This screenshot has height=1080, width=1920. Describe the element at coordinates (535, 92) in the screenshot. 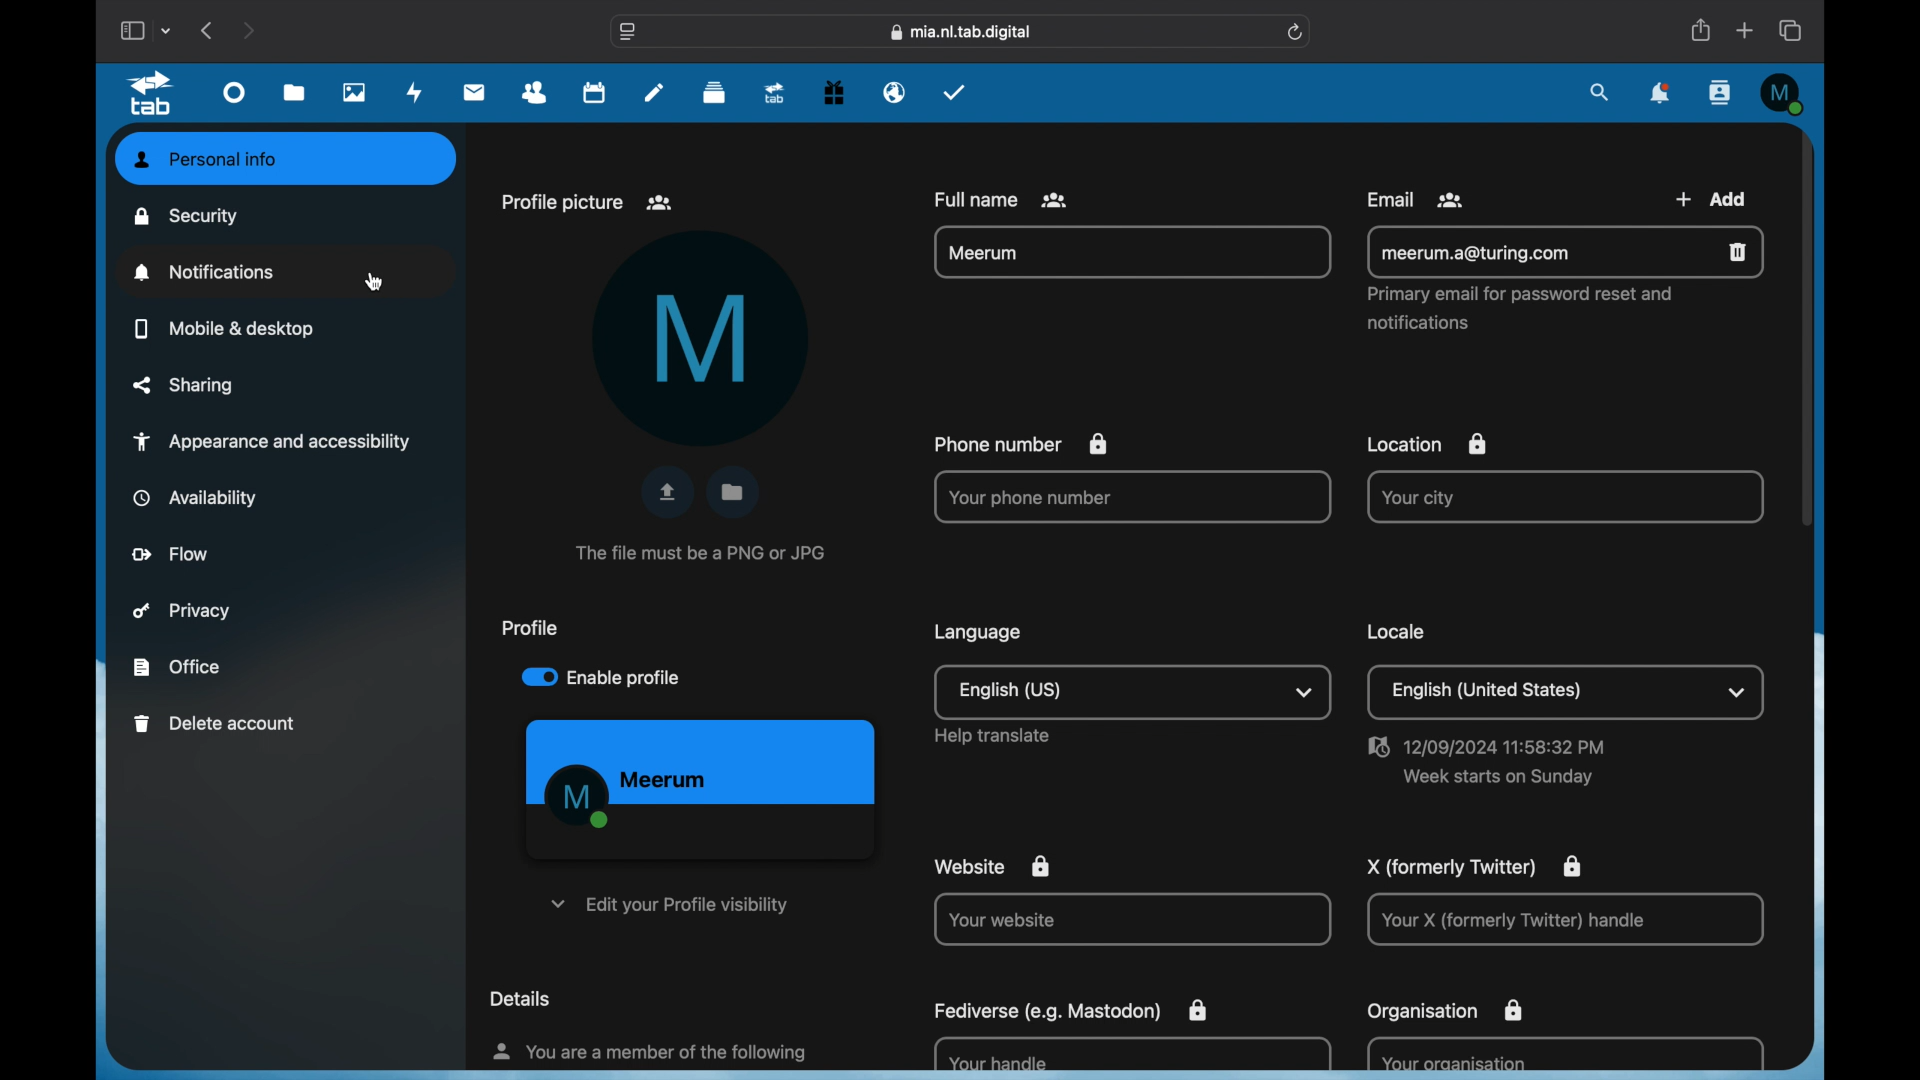

I see `contacts` at that location.